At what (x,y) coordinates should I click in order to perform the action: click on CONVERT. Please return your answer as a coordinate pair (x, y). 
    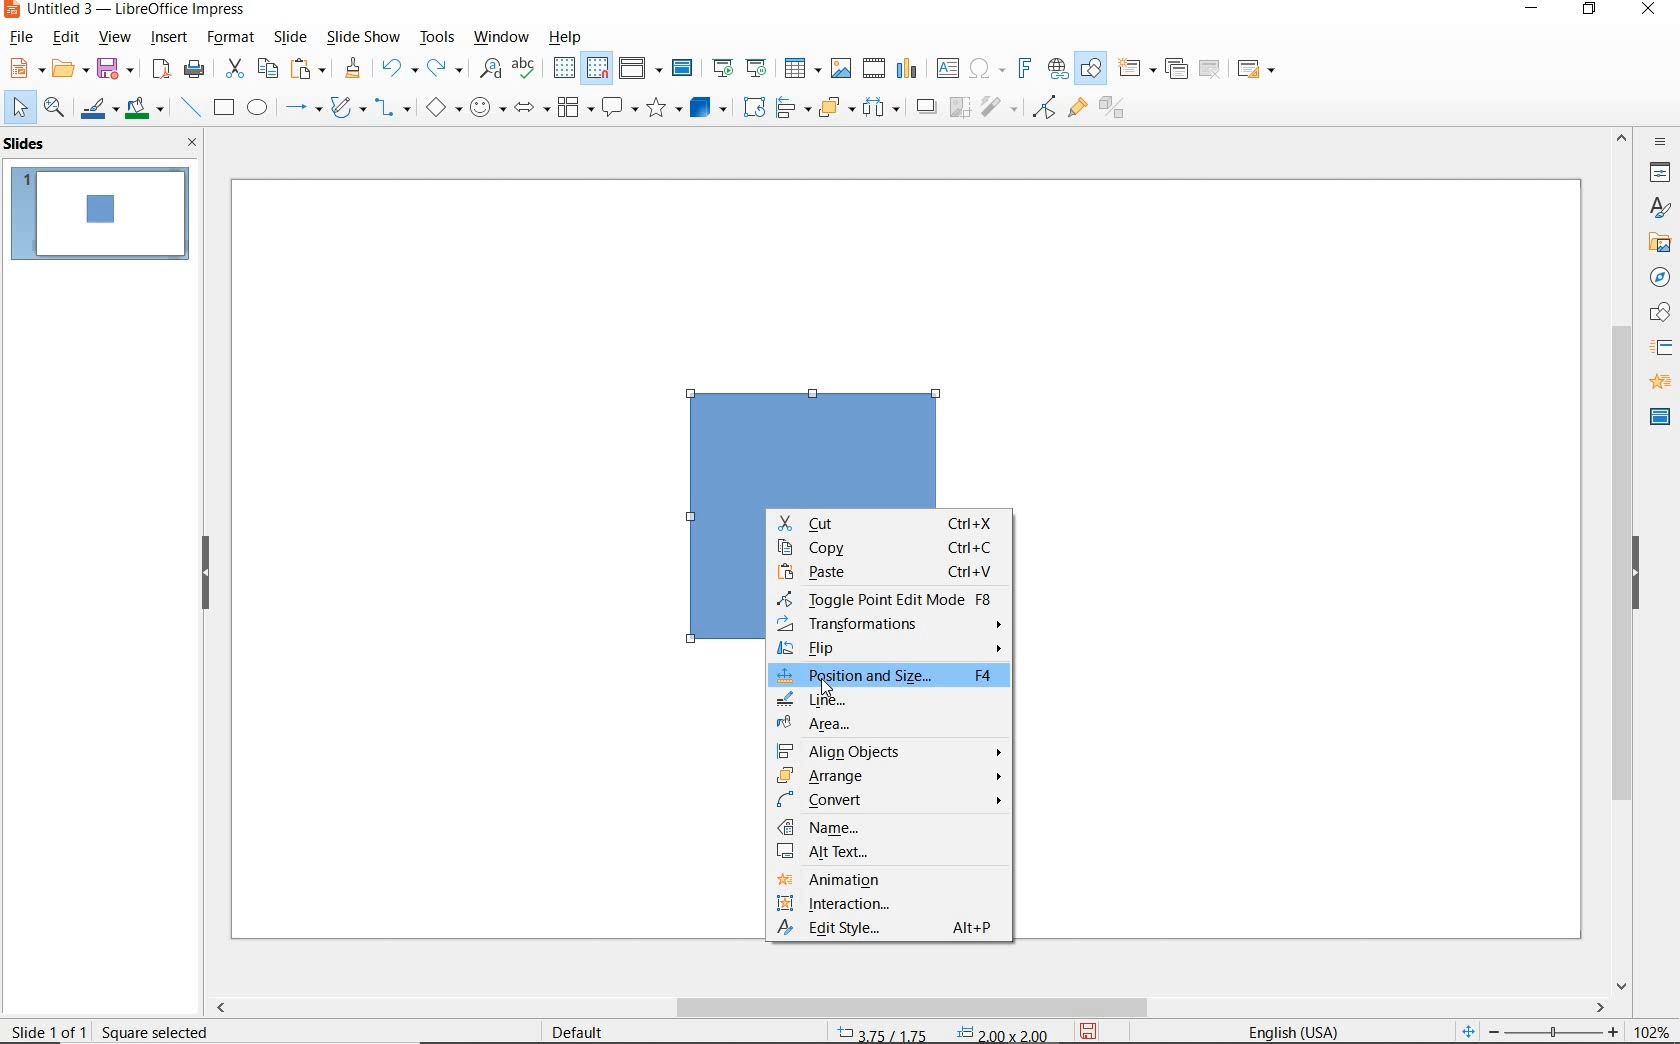
    Looking at the image, I should click on (891, 801).